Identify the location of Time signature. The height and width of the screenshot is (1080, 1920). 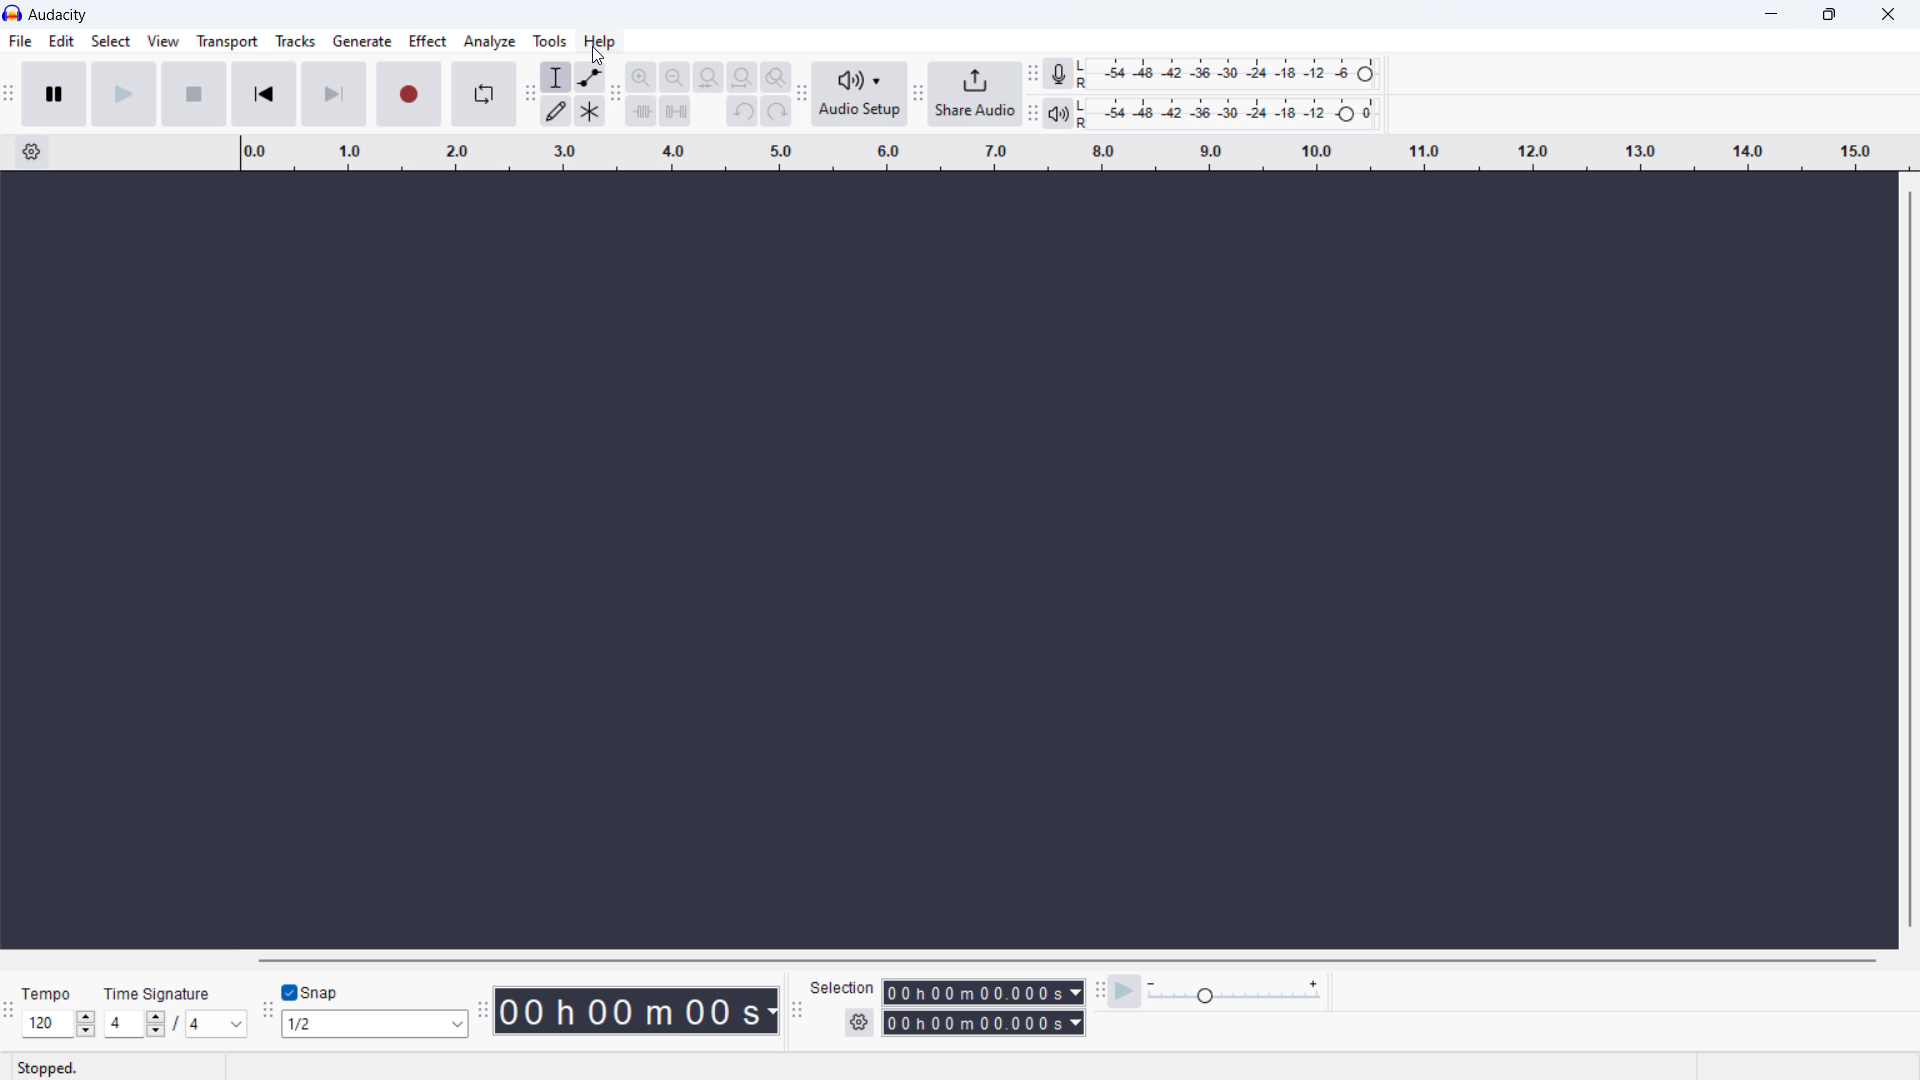
(158, 993).